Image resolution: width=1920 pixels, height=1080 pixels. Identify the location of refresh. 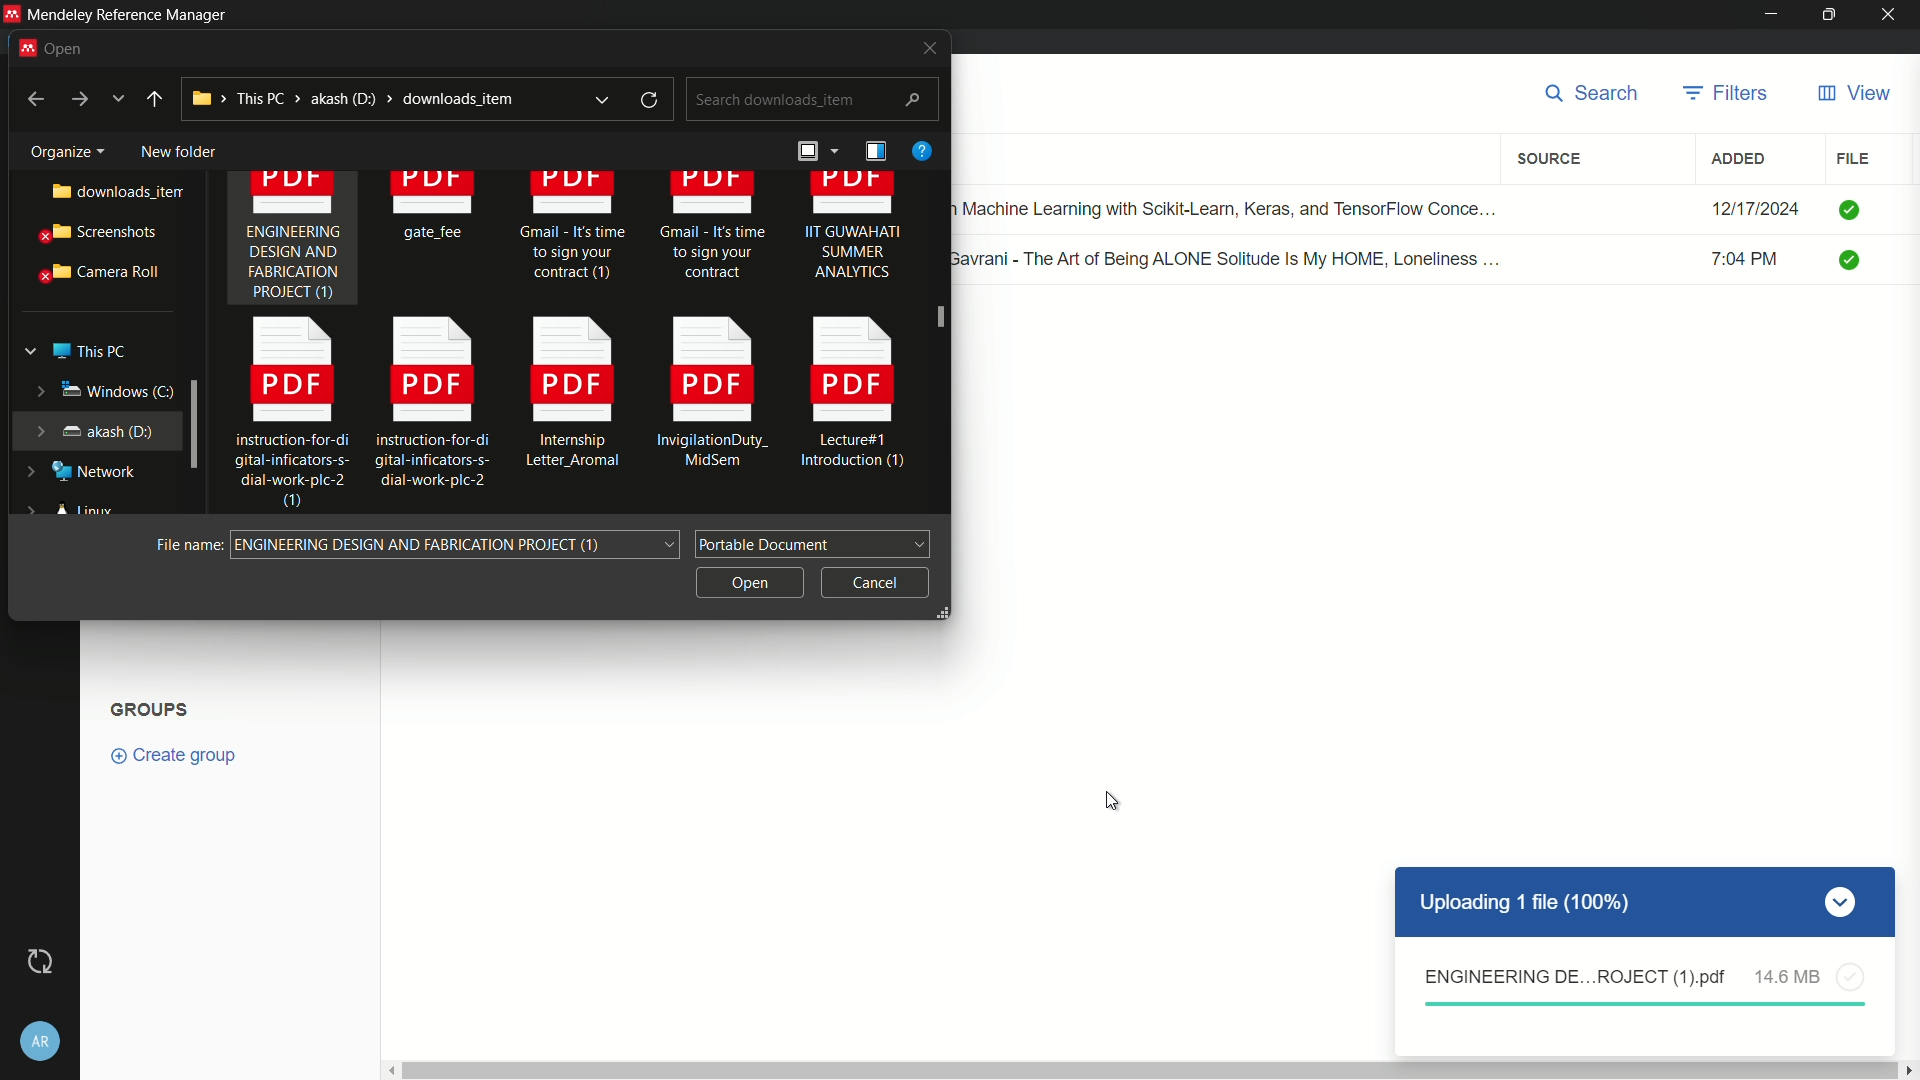
(652, 100).